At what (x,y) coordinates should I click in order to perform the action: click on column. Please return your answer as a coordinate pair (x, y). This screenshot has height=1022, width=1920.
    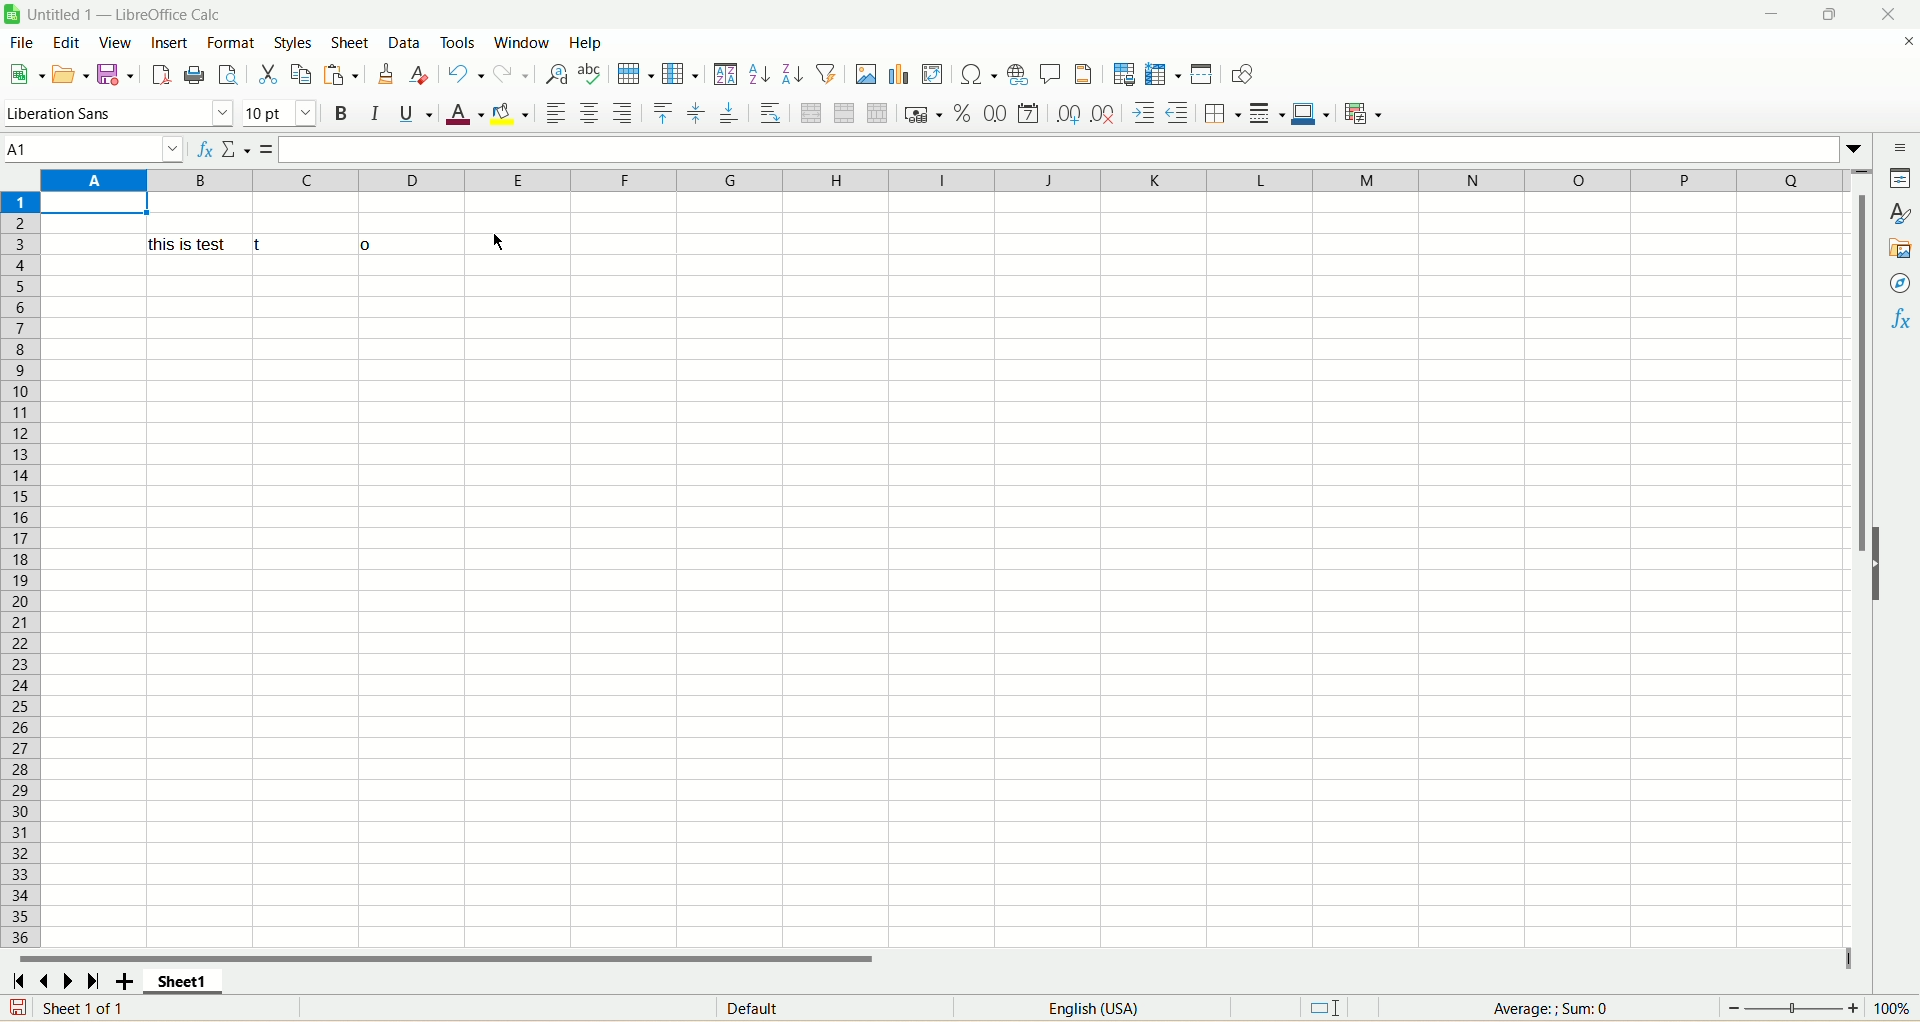
    Looking at the image, I should click on (682, 73).